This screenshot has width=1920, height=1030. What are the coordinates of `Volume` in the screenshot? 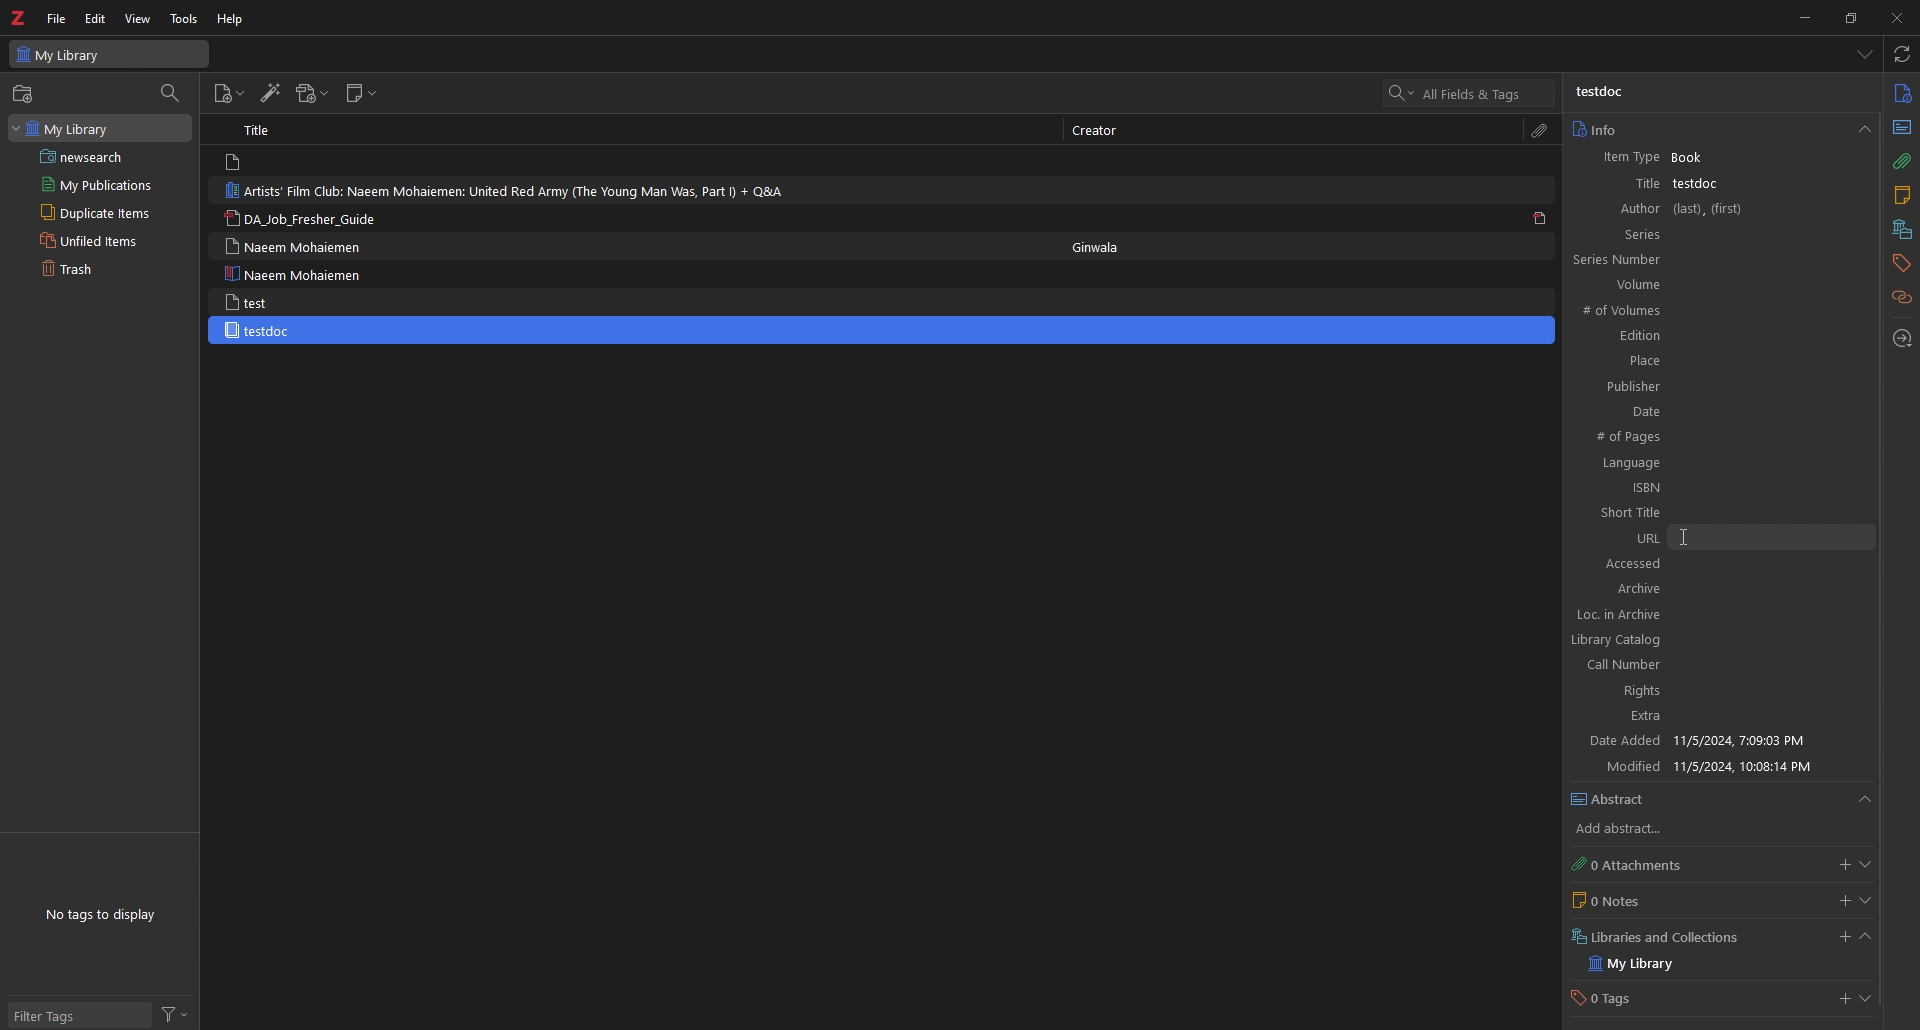 It's located at (1679, 285).